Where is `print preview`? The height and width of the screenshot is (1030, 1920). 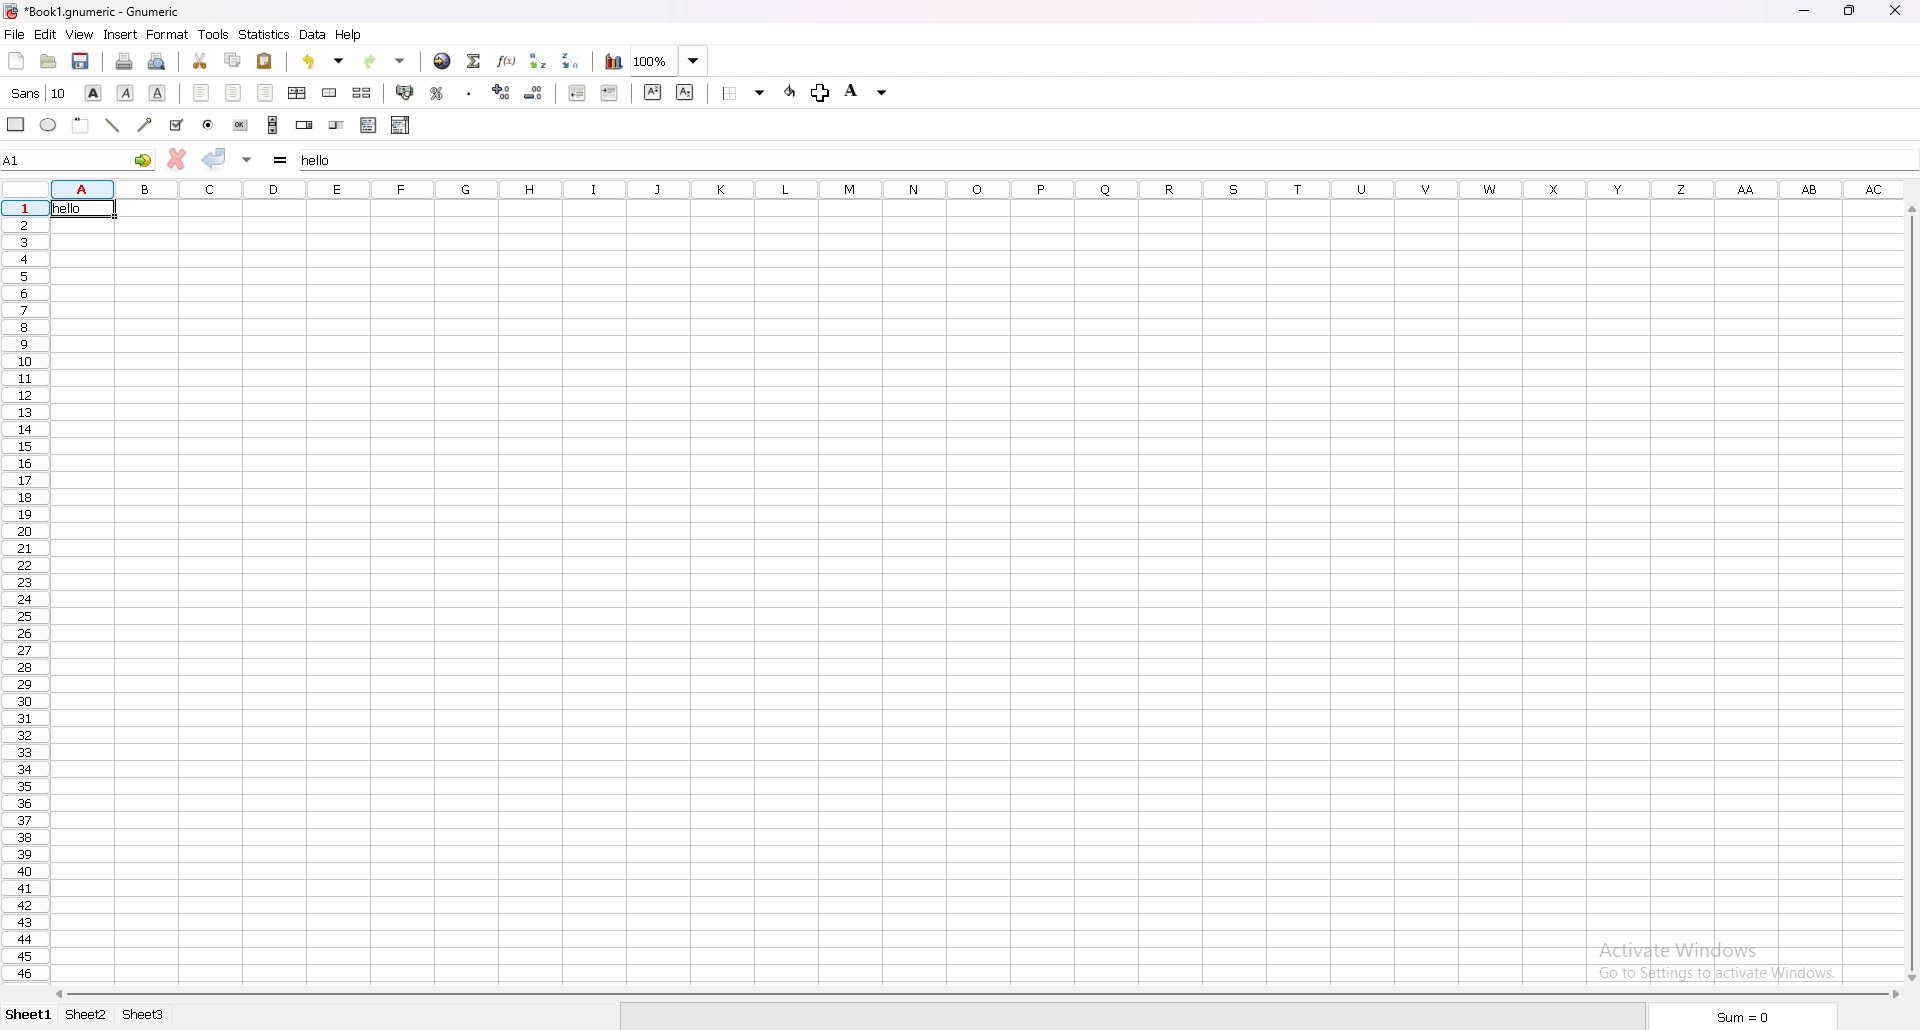 print preview is located at coordinates (157, 62).